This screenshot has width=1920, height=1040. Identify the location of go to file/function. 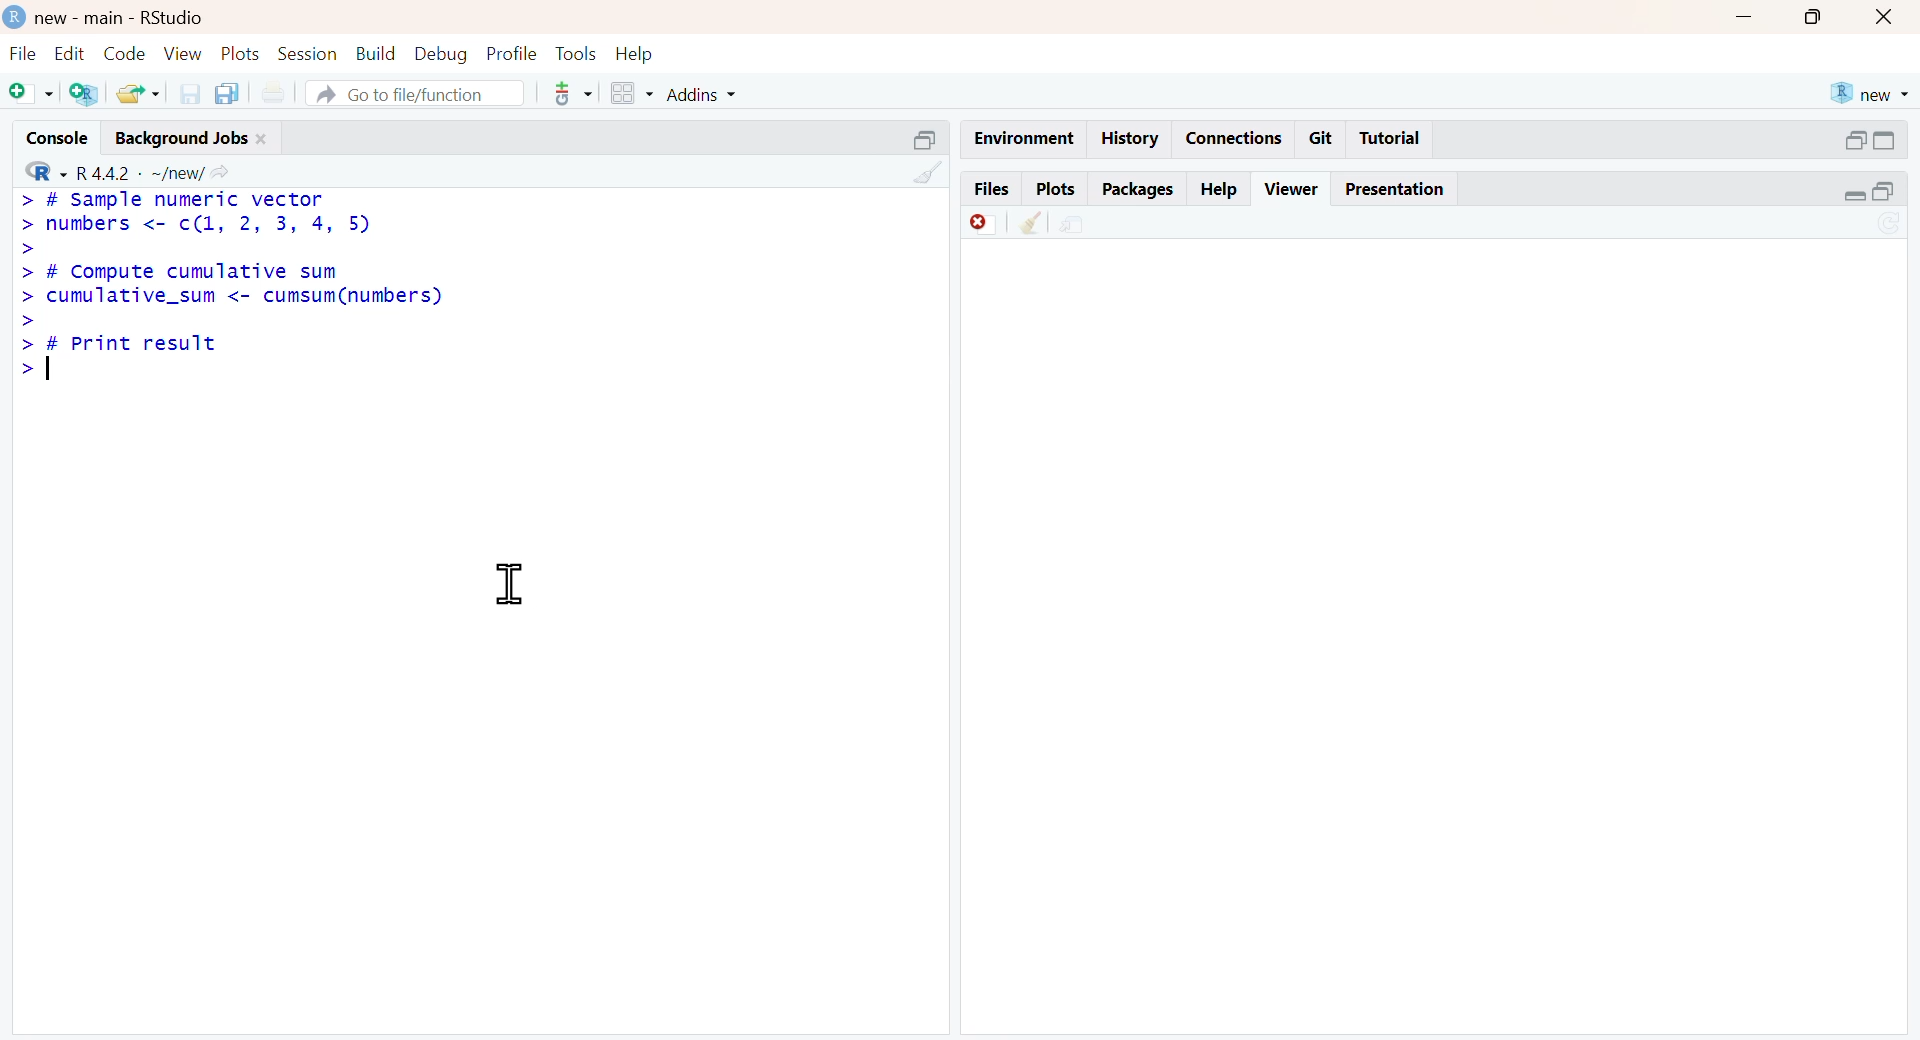
(416, 92).